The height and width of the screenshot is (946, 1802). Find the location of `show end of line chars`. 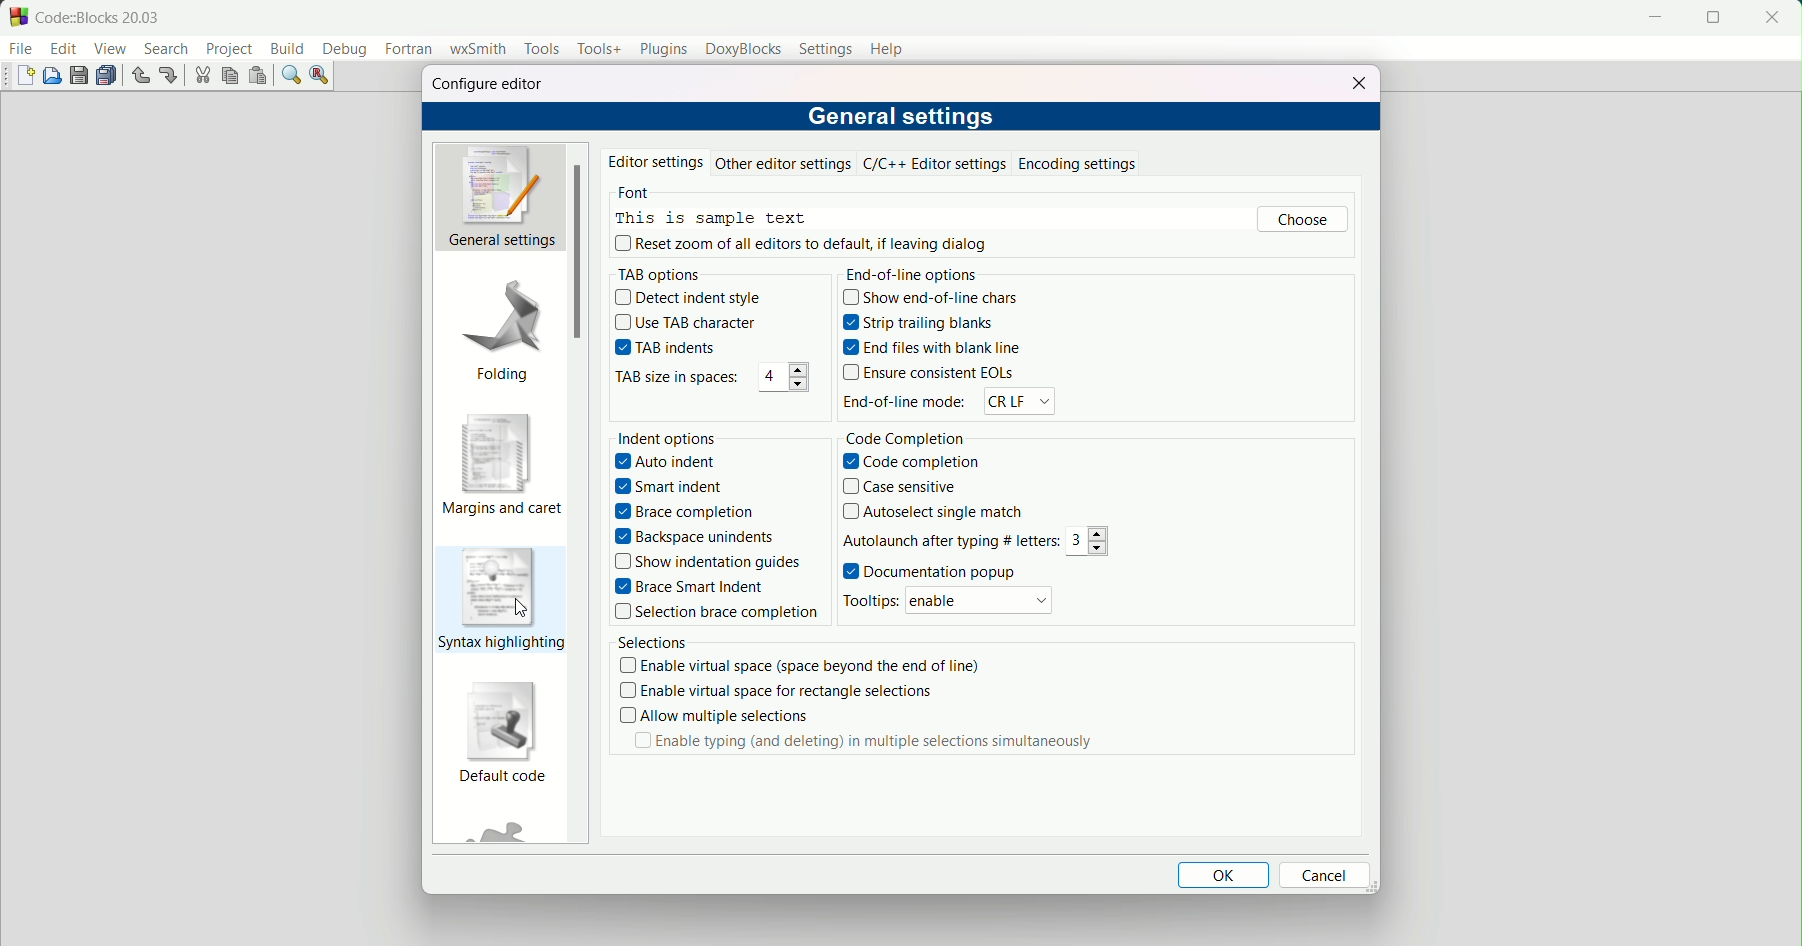

show end of line chars is located at coordinates (930, 296).